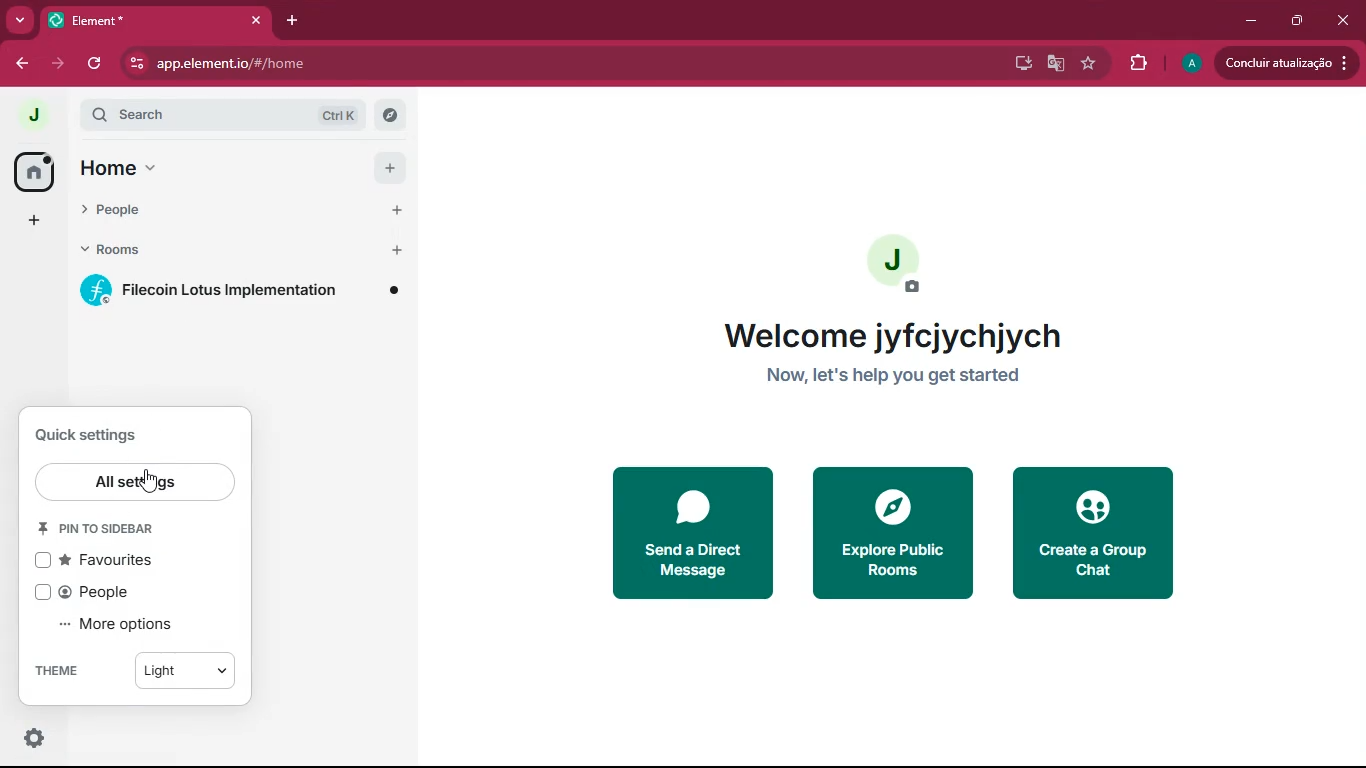 The height and width of the screenshot is (768, 1366). What do you see at coordinates (896, 262) in the screenshot?
I see `profile picture` at bounding box center [896, 262].